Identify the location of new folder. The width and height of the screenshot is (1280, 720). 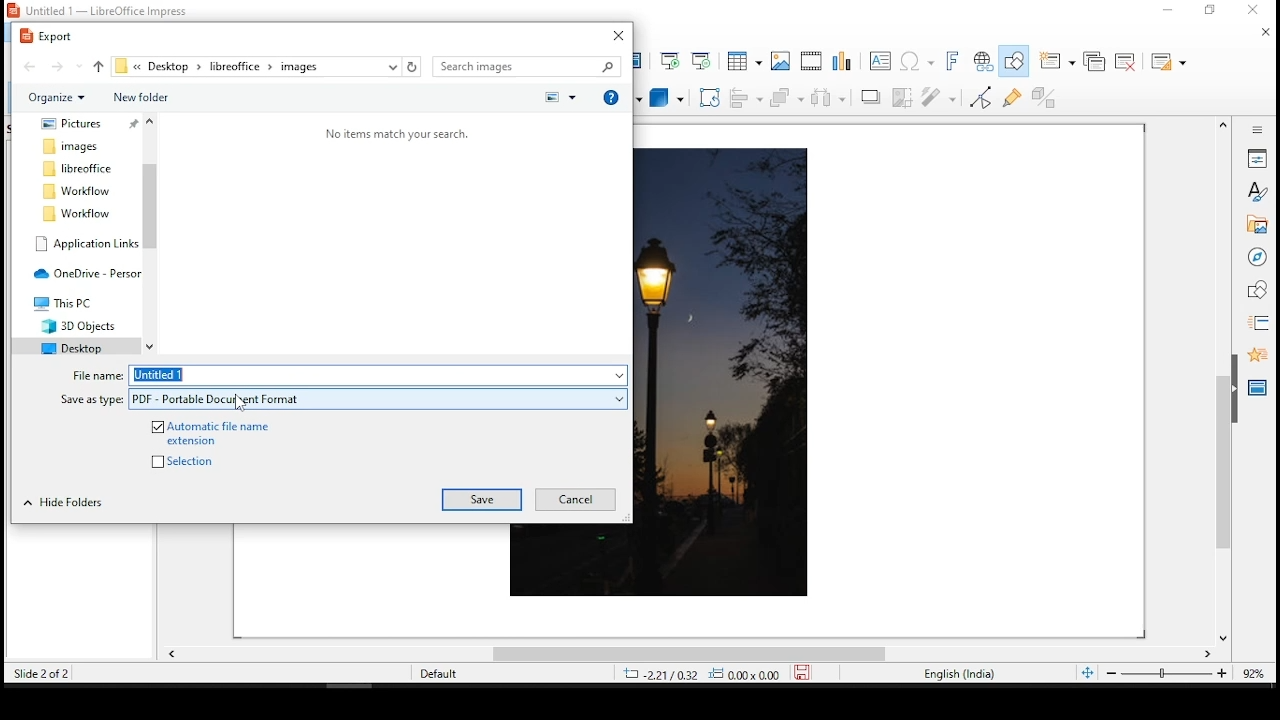
(139, 97).